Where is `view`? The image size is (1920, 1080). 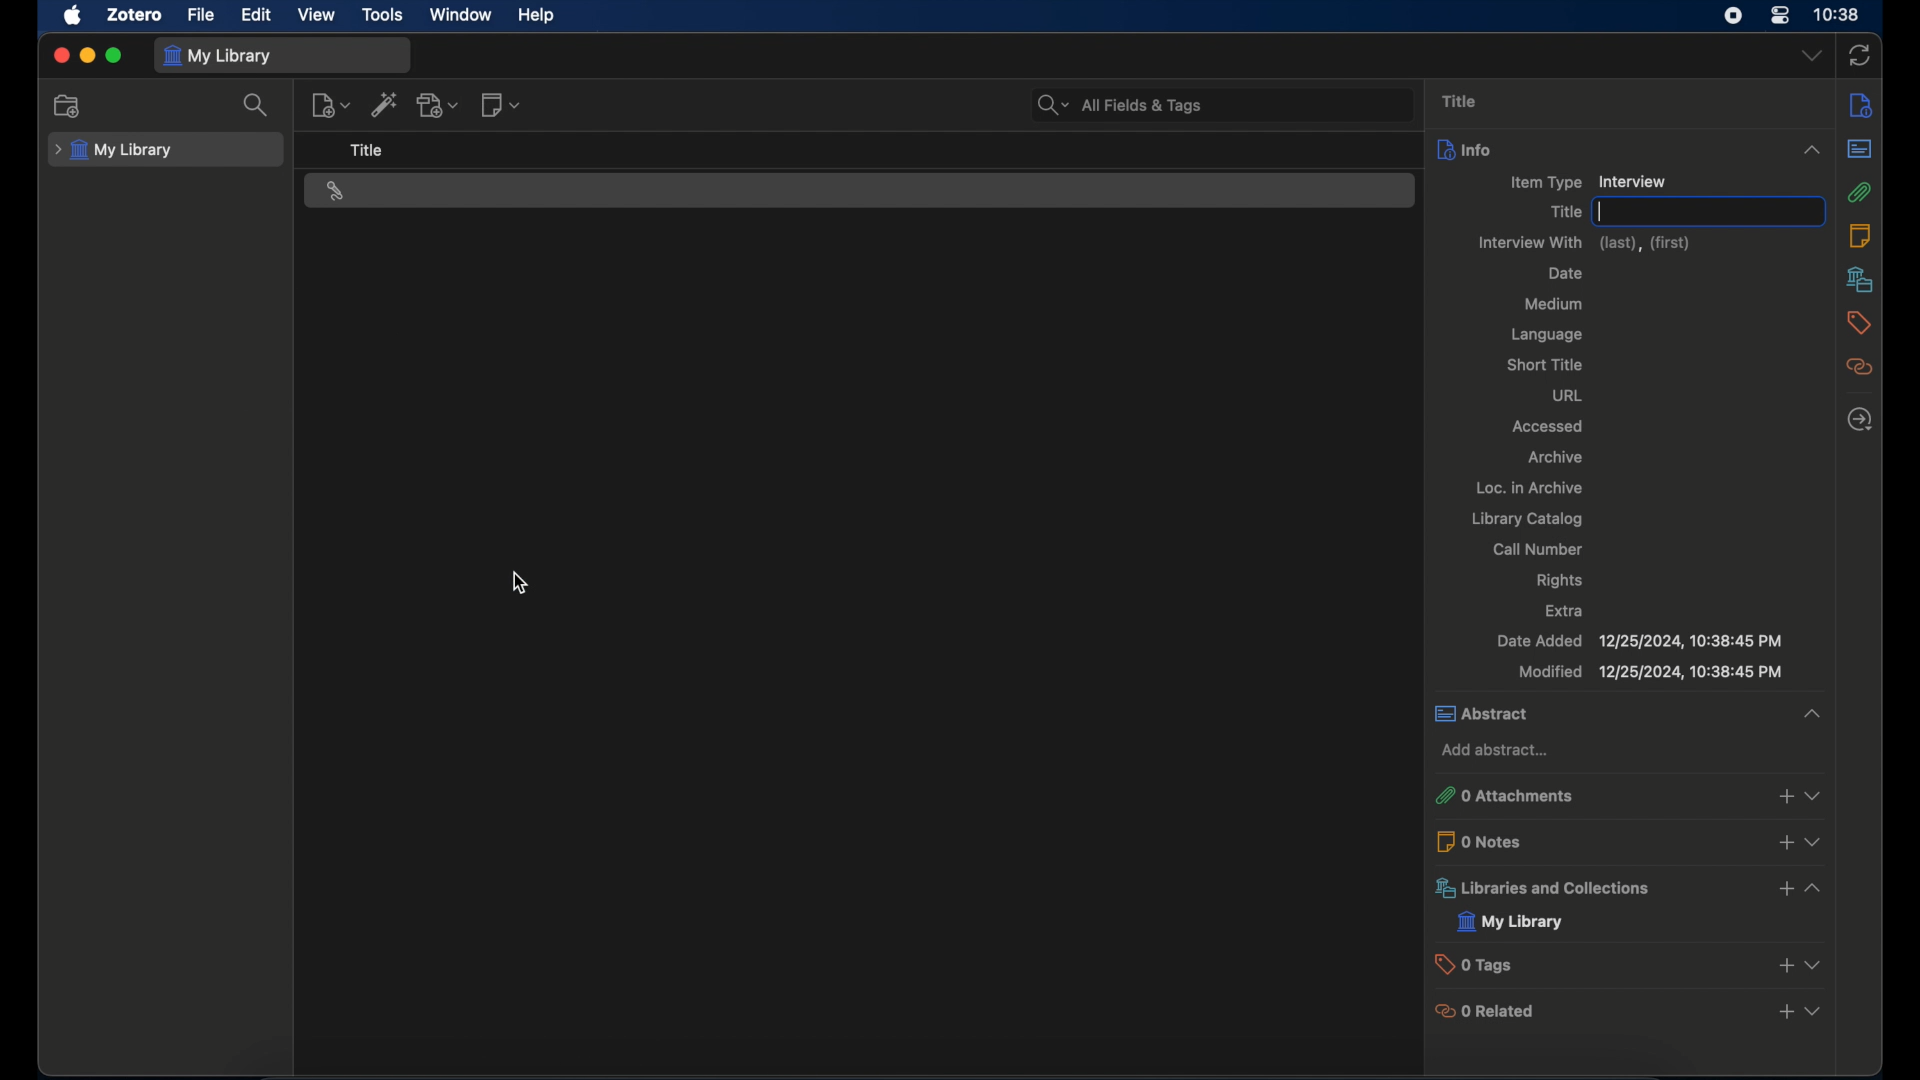
view is located at coordinates (1813, 1011).